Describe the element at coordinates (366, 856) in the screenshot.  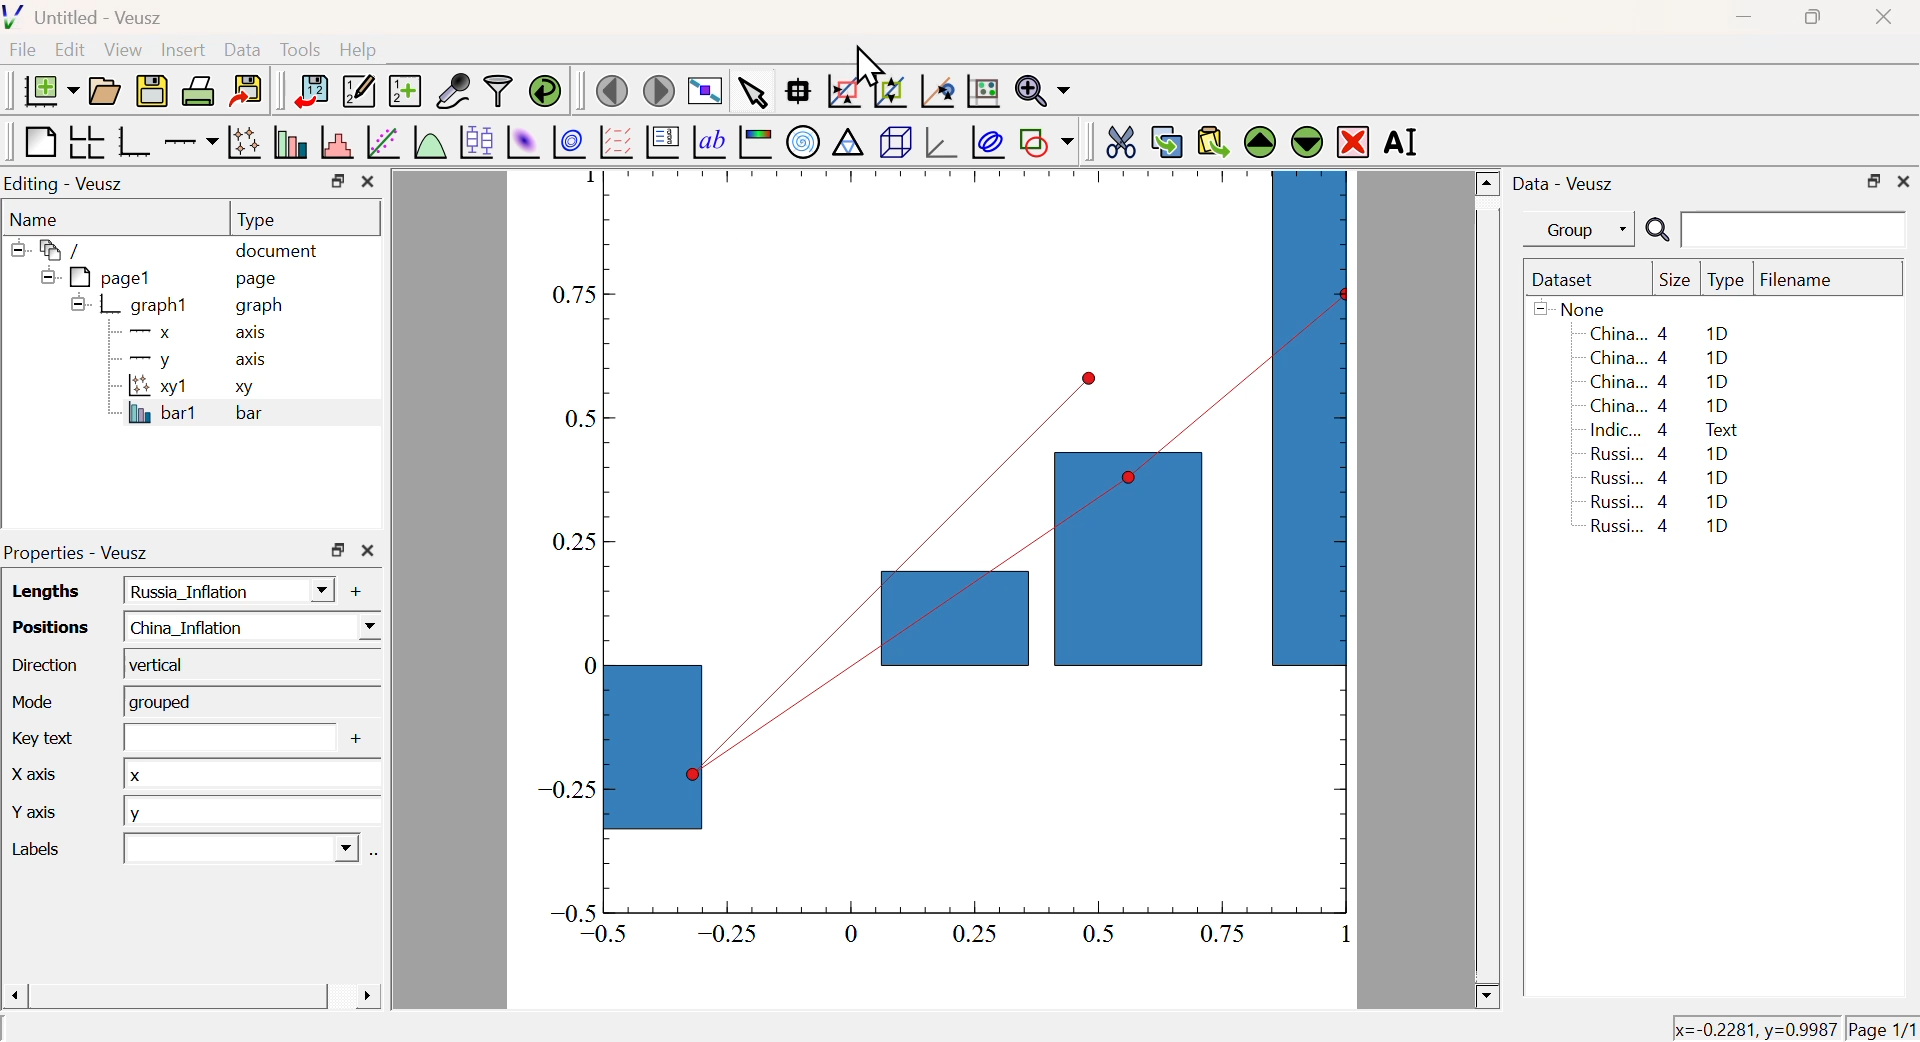
I see `Select using dataset Browser` at that location.